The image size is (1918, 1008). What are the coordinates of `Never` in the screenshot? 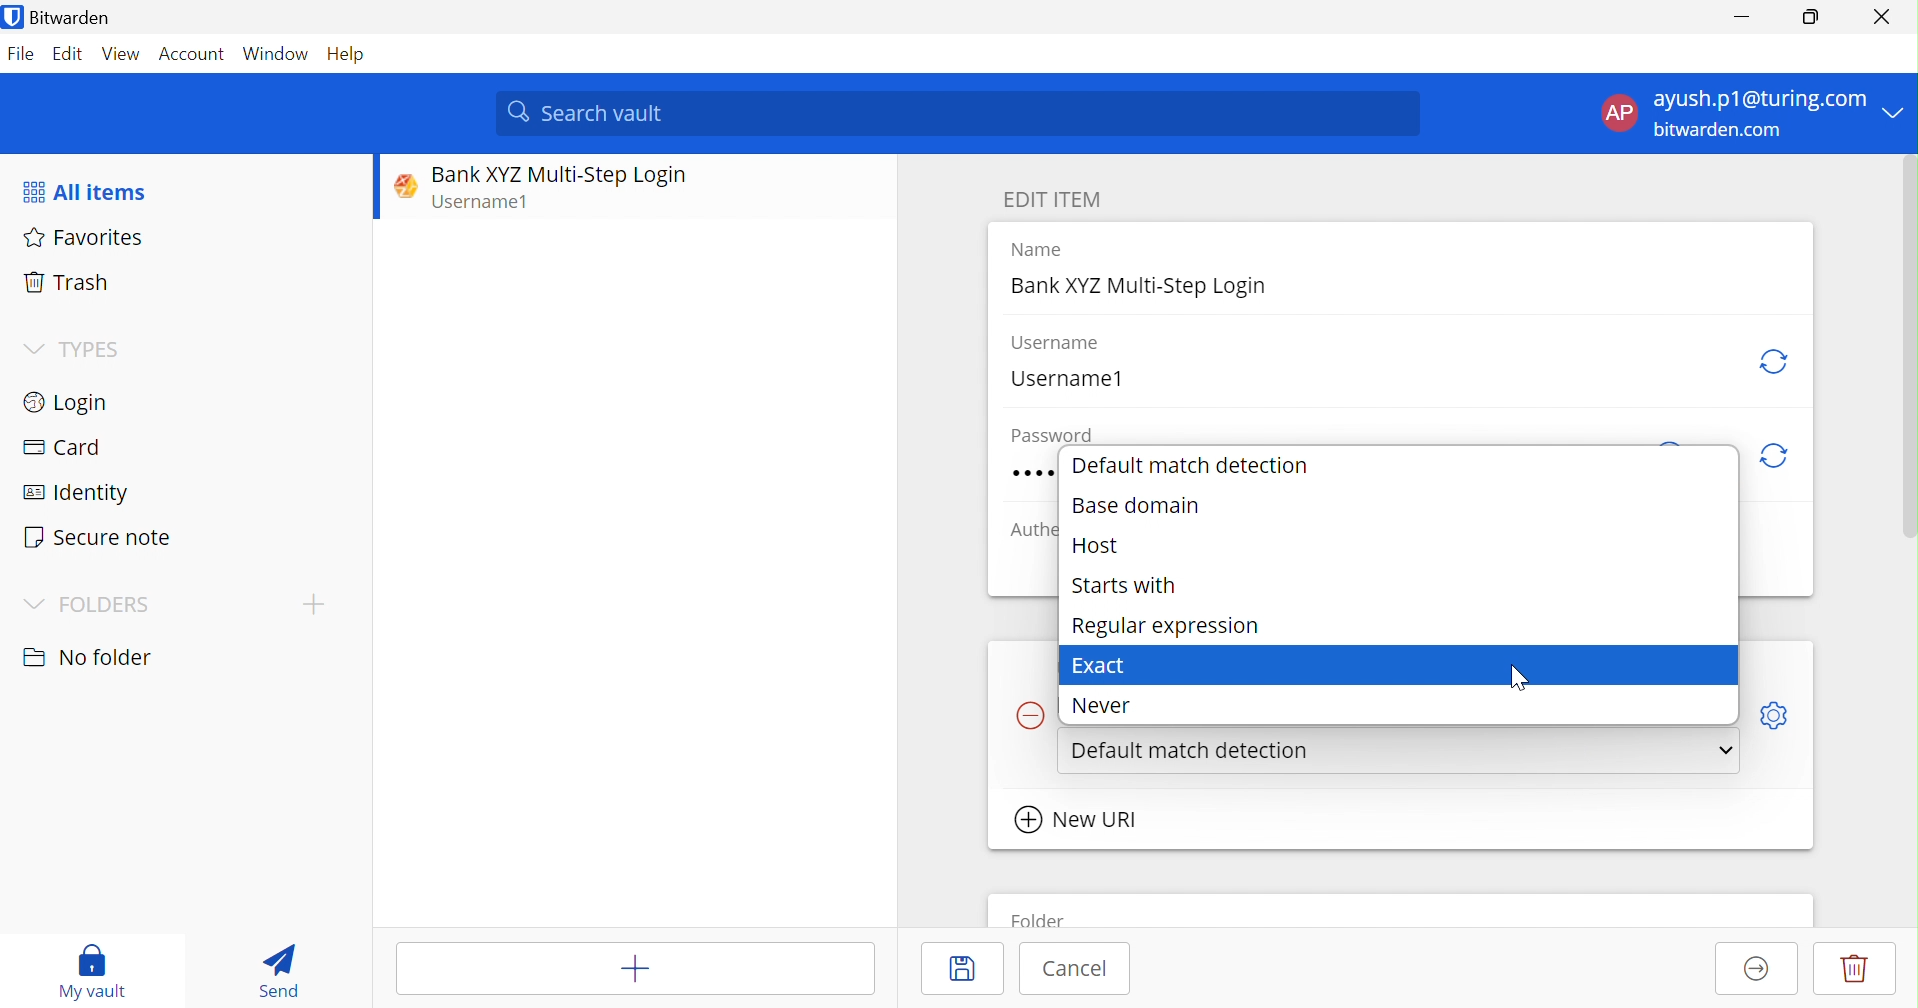 It's located at (1110, 703).